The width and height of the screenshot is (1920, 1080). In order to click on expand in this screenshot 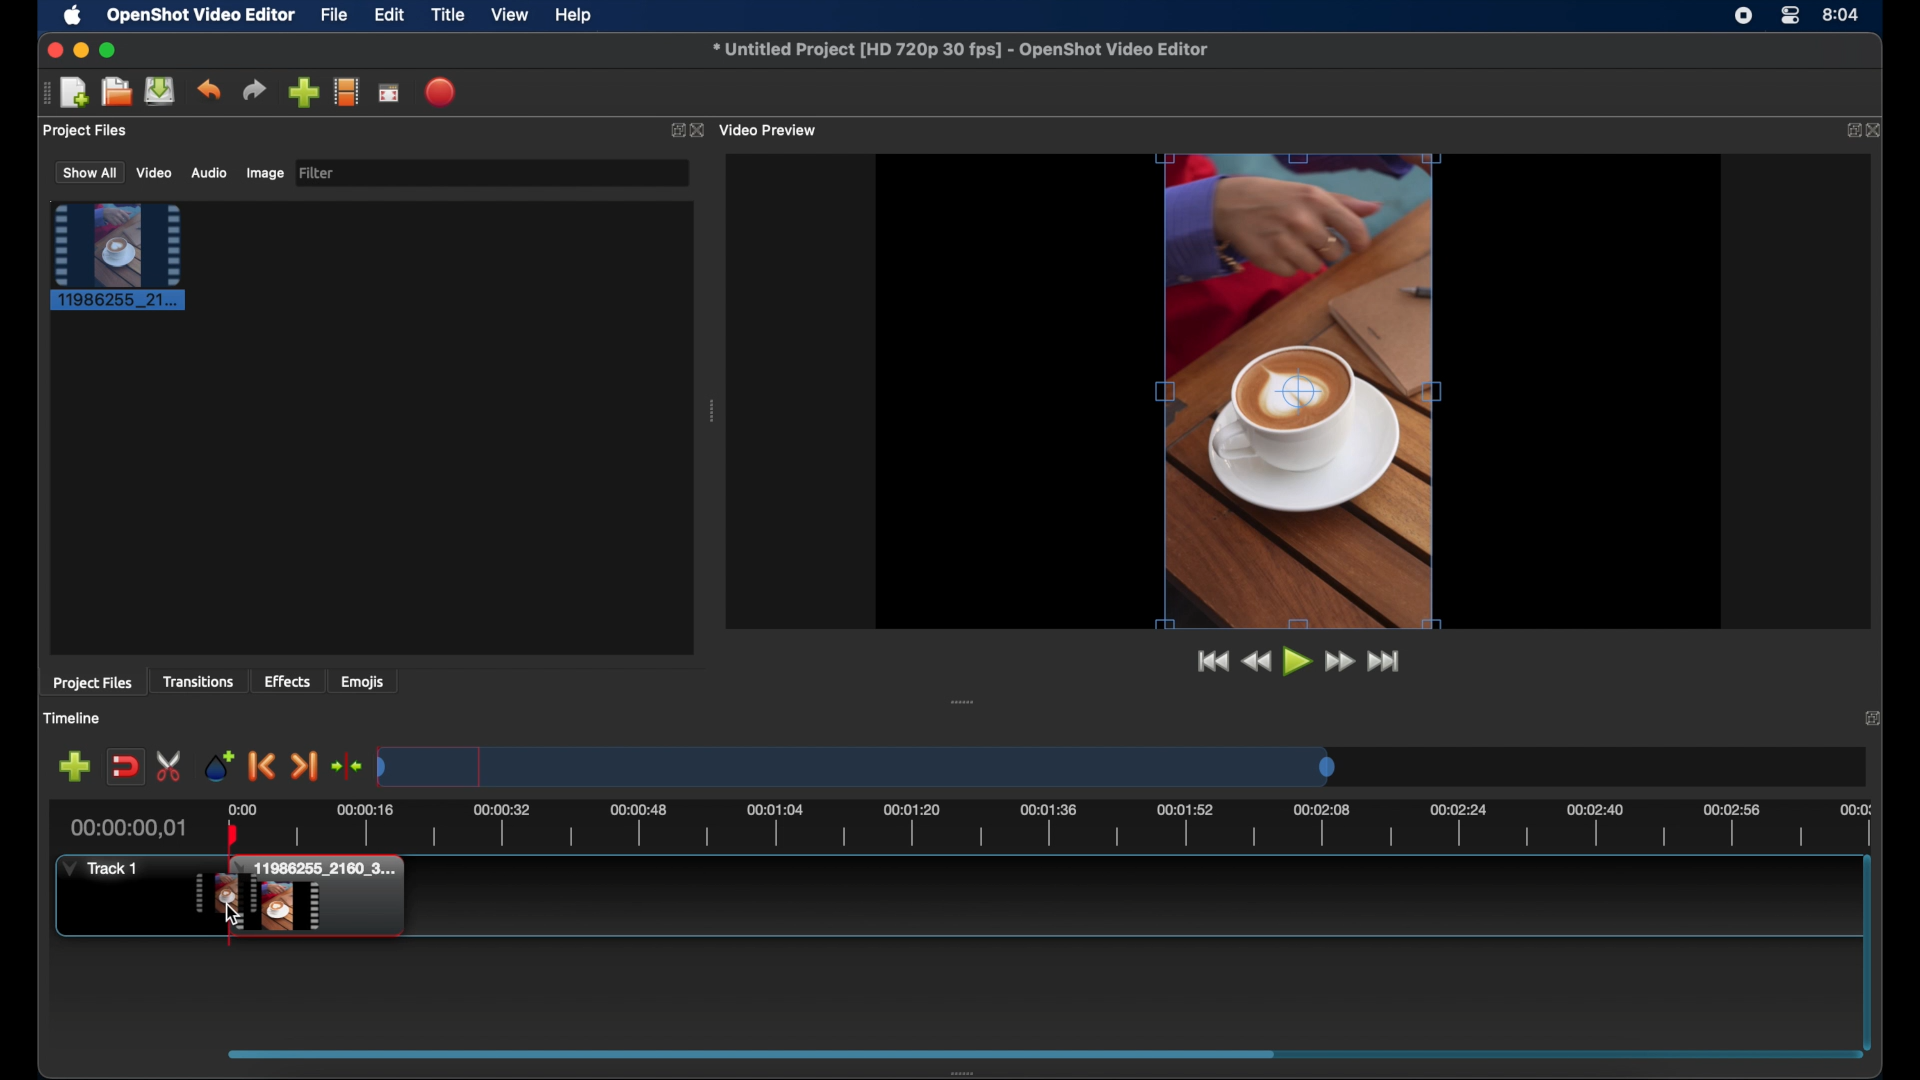, I will do `click(675, 130)`.